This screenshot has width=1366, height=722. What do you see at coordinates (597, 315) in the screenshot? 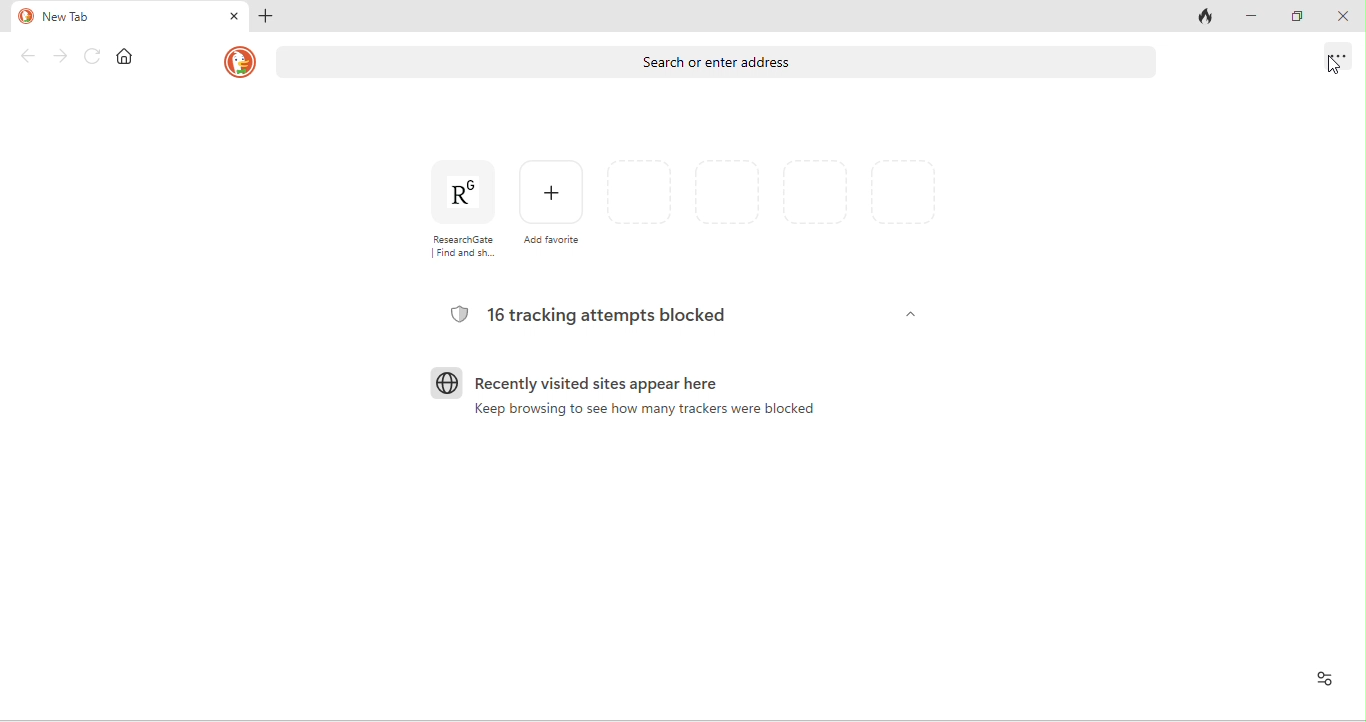
I see `16 tracking attempts blocked` at bounding box center [597, 315].